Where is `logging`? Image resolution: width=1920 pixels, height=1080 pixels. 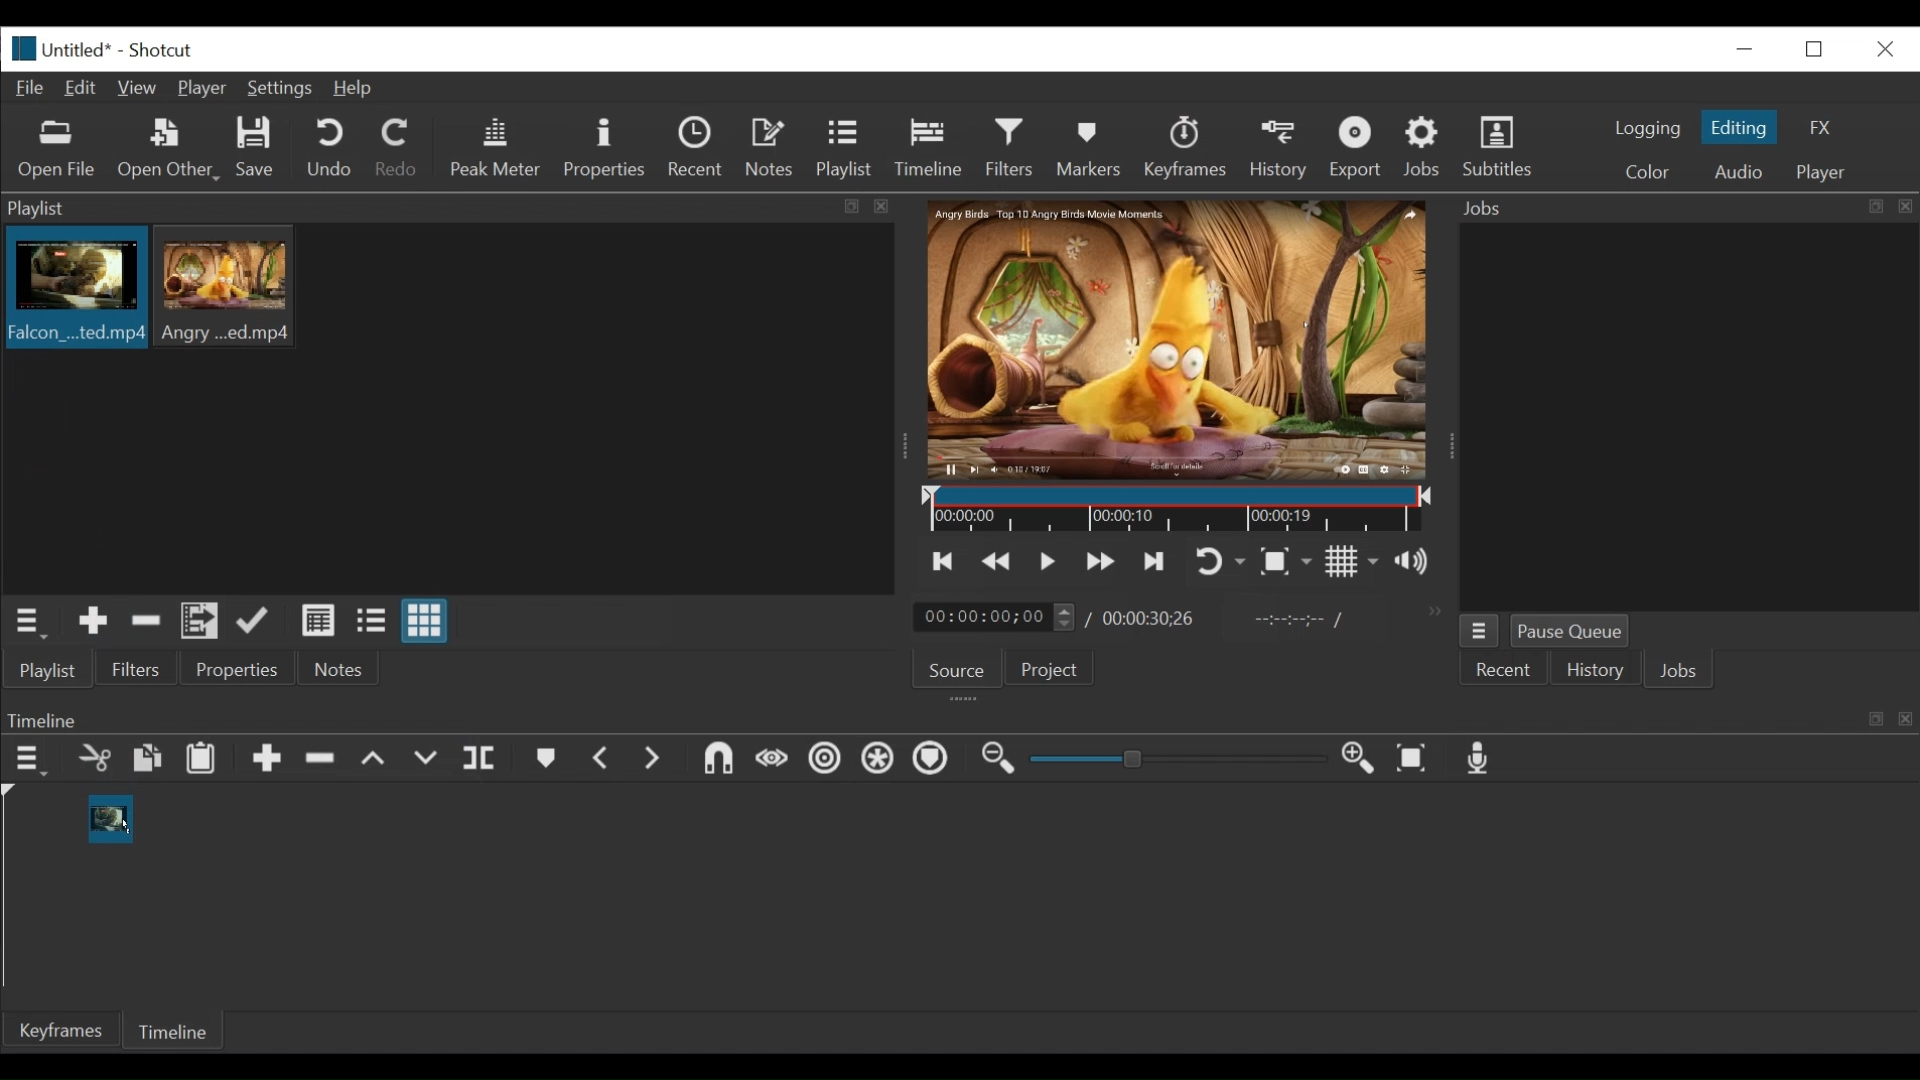
logging is located at coordinates (1646, 128).